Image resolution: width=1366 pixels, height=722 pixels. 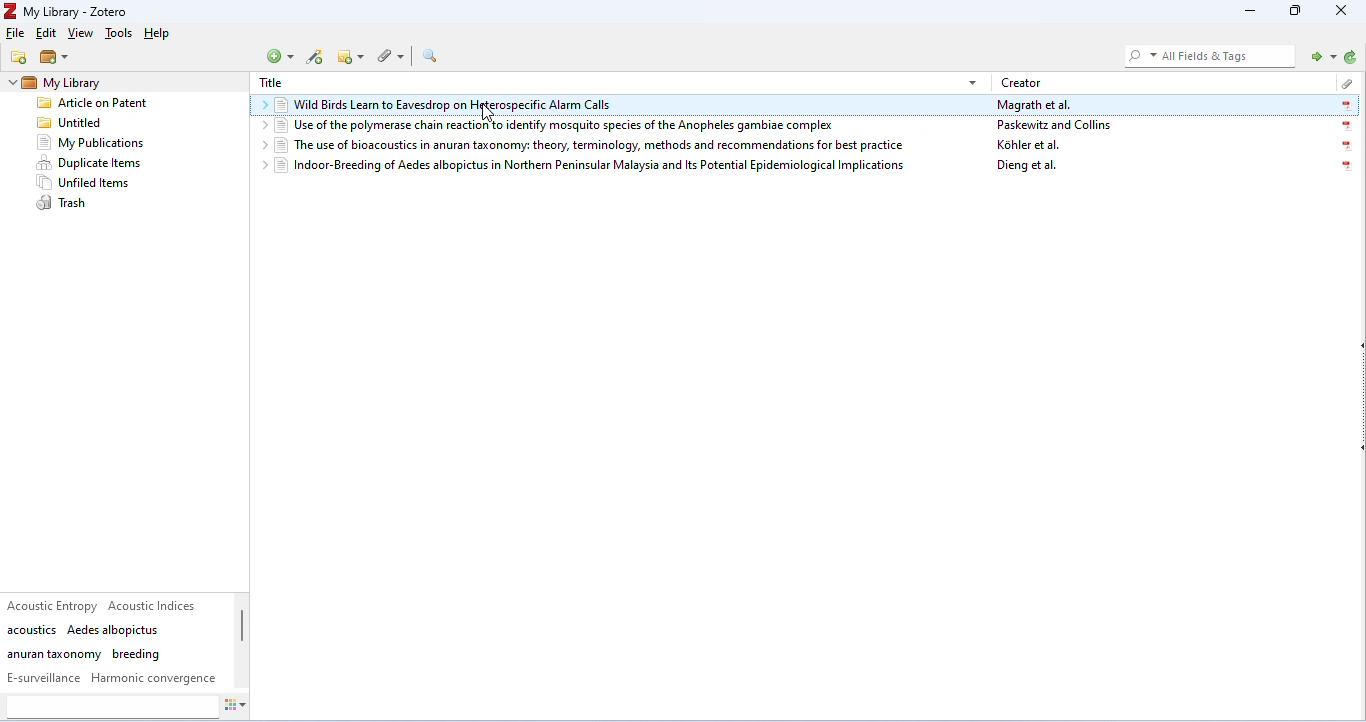 What do you see at coordinates (596, 144) in the screenshot?
I see `The use of bioacoustics in anuran taxonomy: theory, terminology, methods and recommendations for best practice` at bounding box center [596, 144].